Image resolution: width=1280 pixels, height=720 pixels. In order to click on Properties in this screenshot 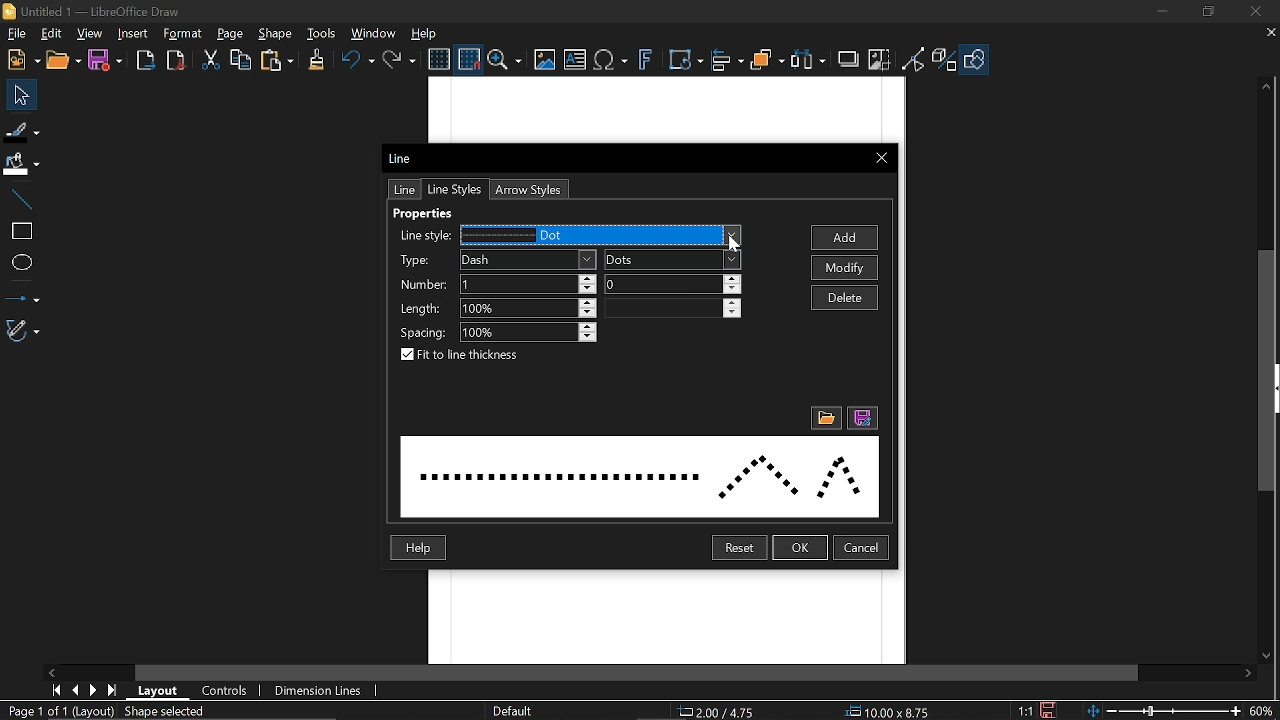, I will do `click(436, 214)`.